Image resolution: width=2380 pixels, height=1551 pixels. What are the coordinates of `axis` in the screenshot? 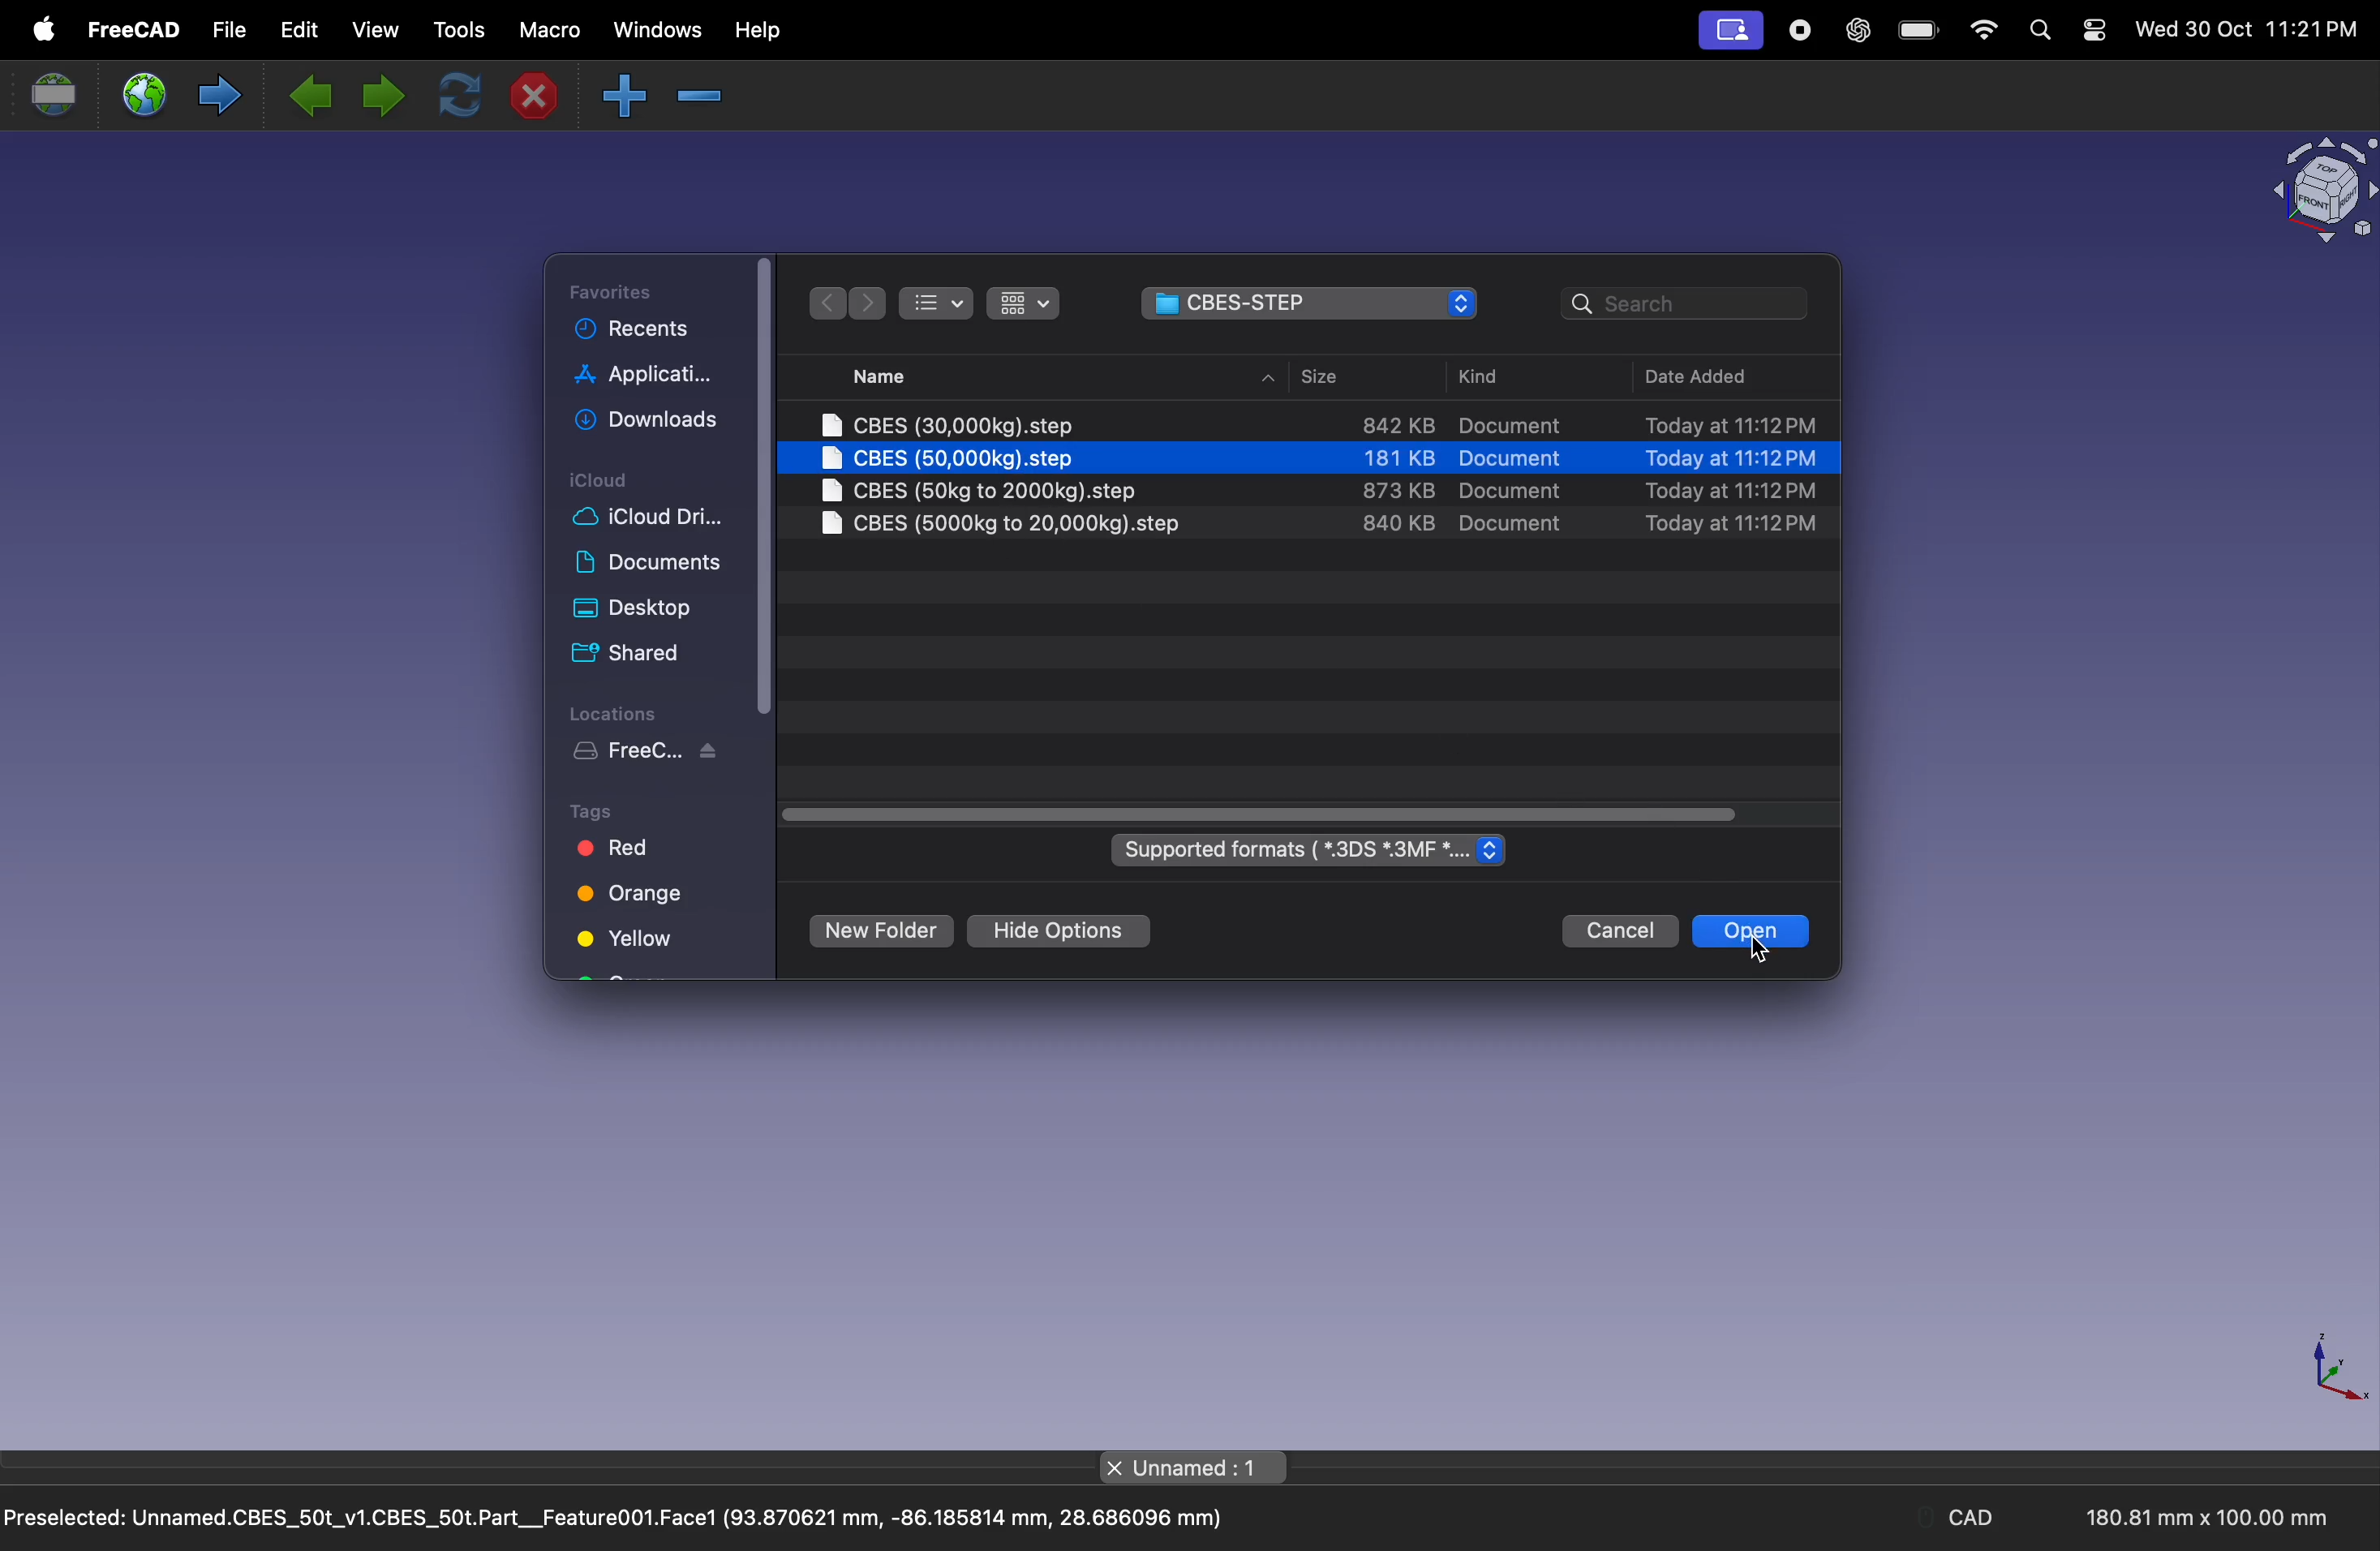 It's located at (2328, 1370).